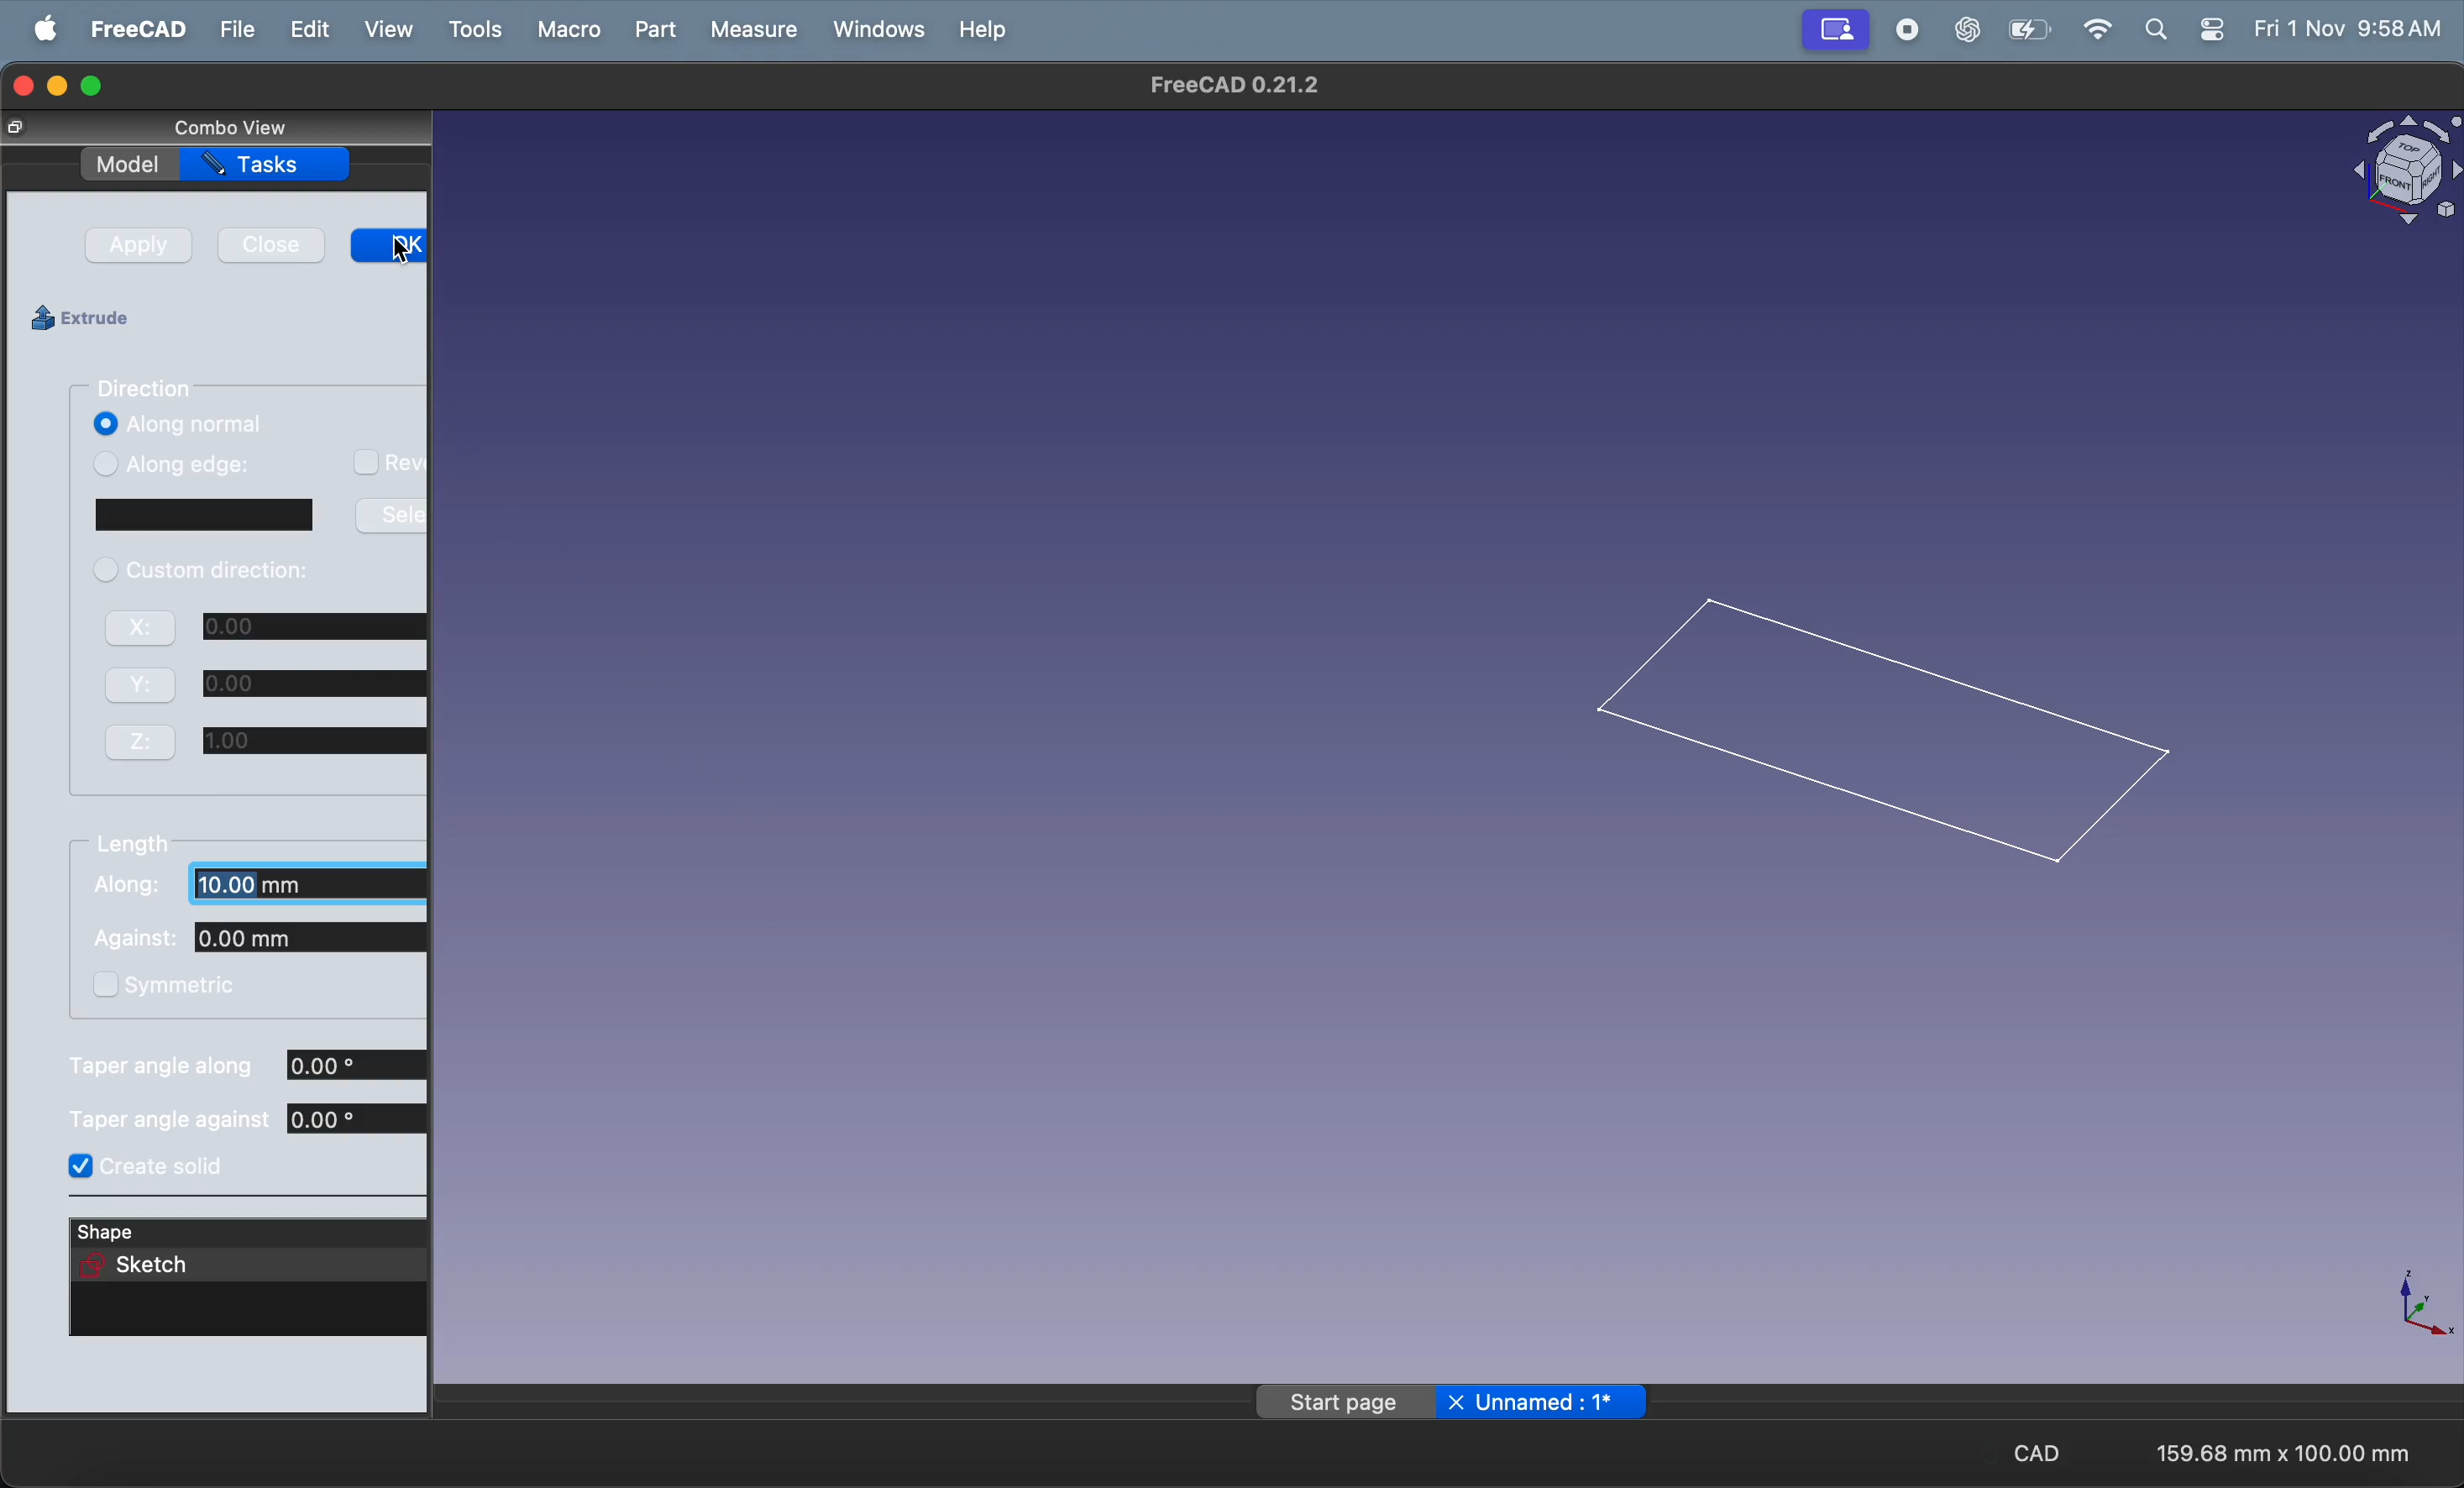 The width and height of the screenshot is (2464, 1488). What do you see at coordinates (1832, 30) in the screenshot?
I see `screen mirror` at bounding box center [1832, 30].